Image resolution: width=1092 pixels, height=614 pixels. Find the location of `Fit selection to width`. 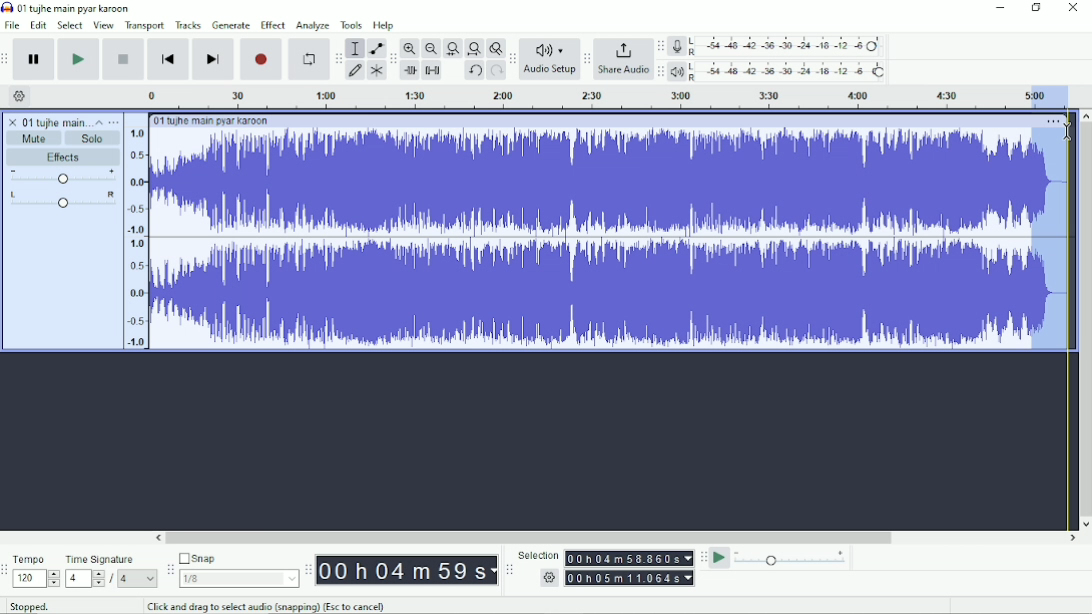

Fit selection to width is located at coordinates (452, 48).